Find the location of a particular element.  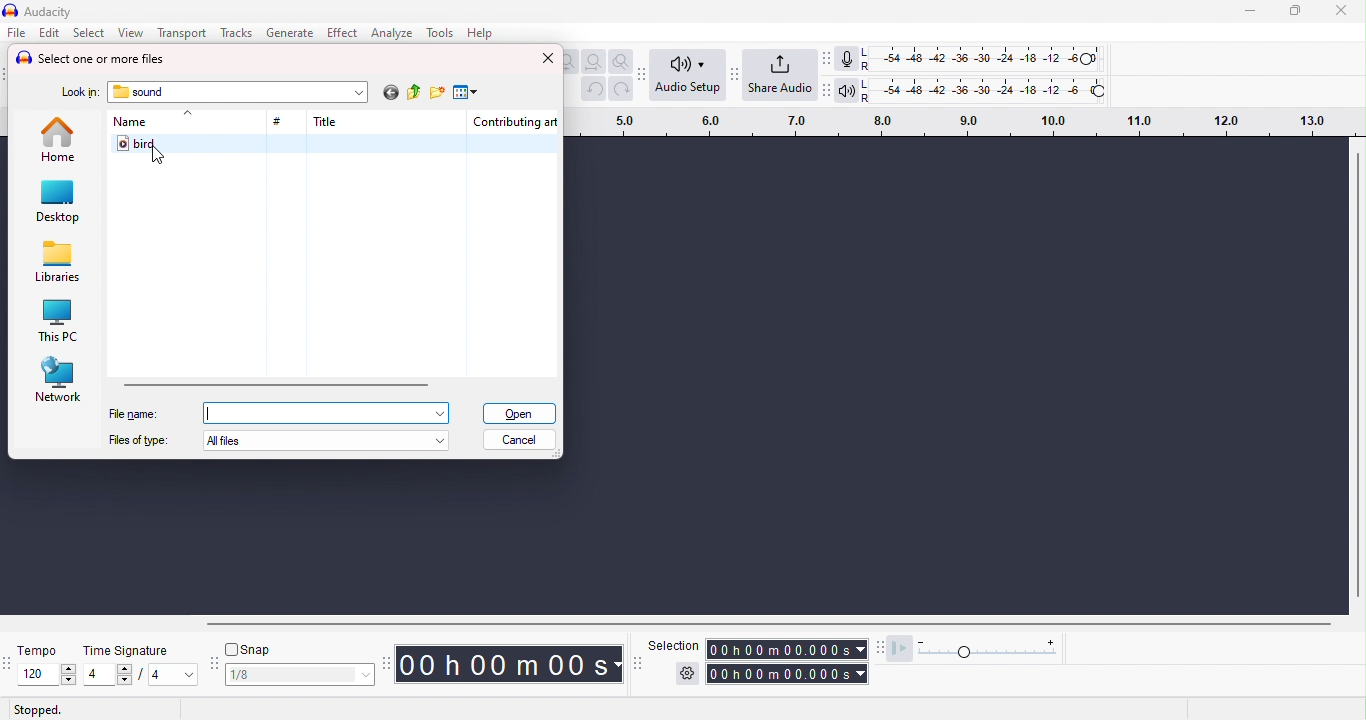

timelin is located at coordinates (966, 121).